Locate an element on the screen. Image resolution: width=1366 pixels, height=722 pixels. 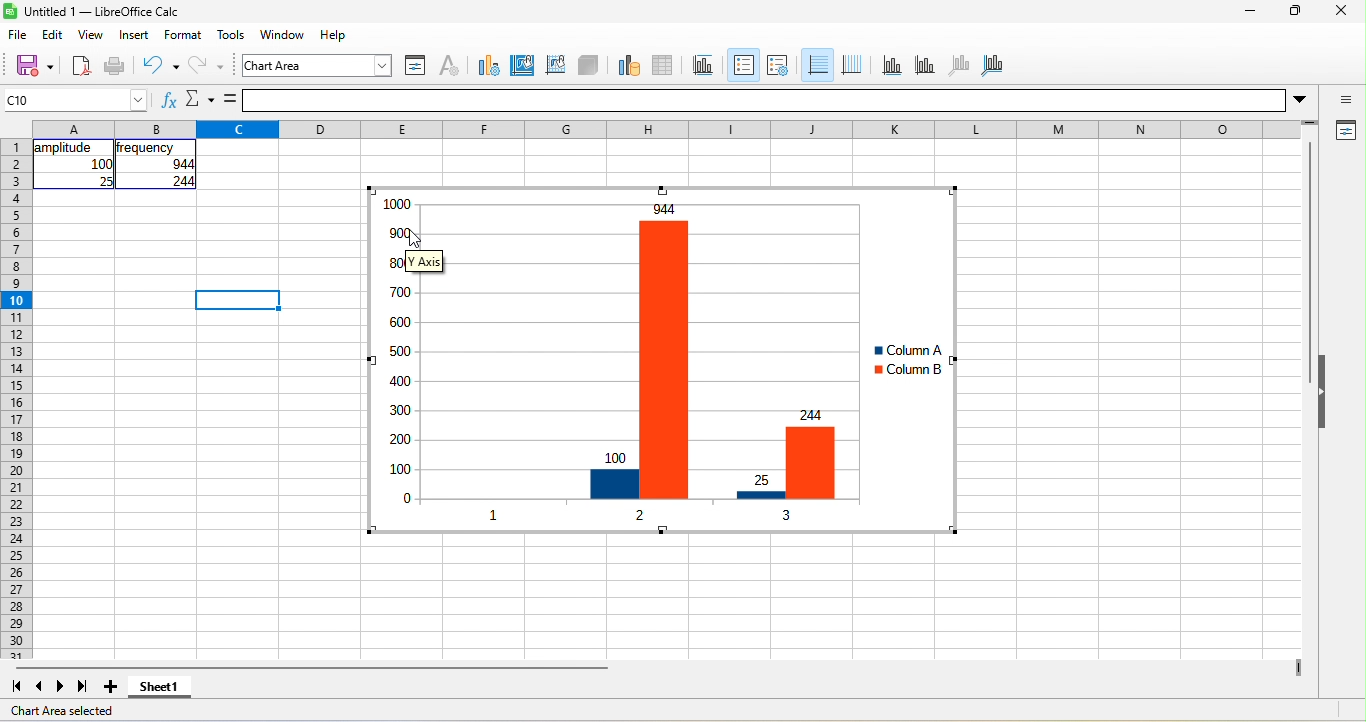
chart is located at coordinates (319, 65).